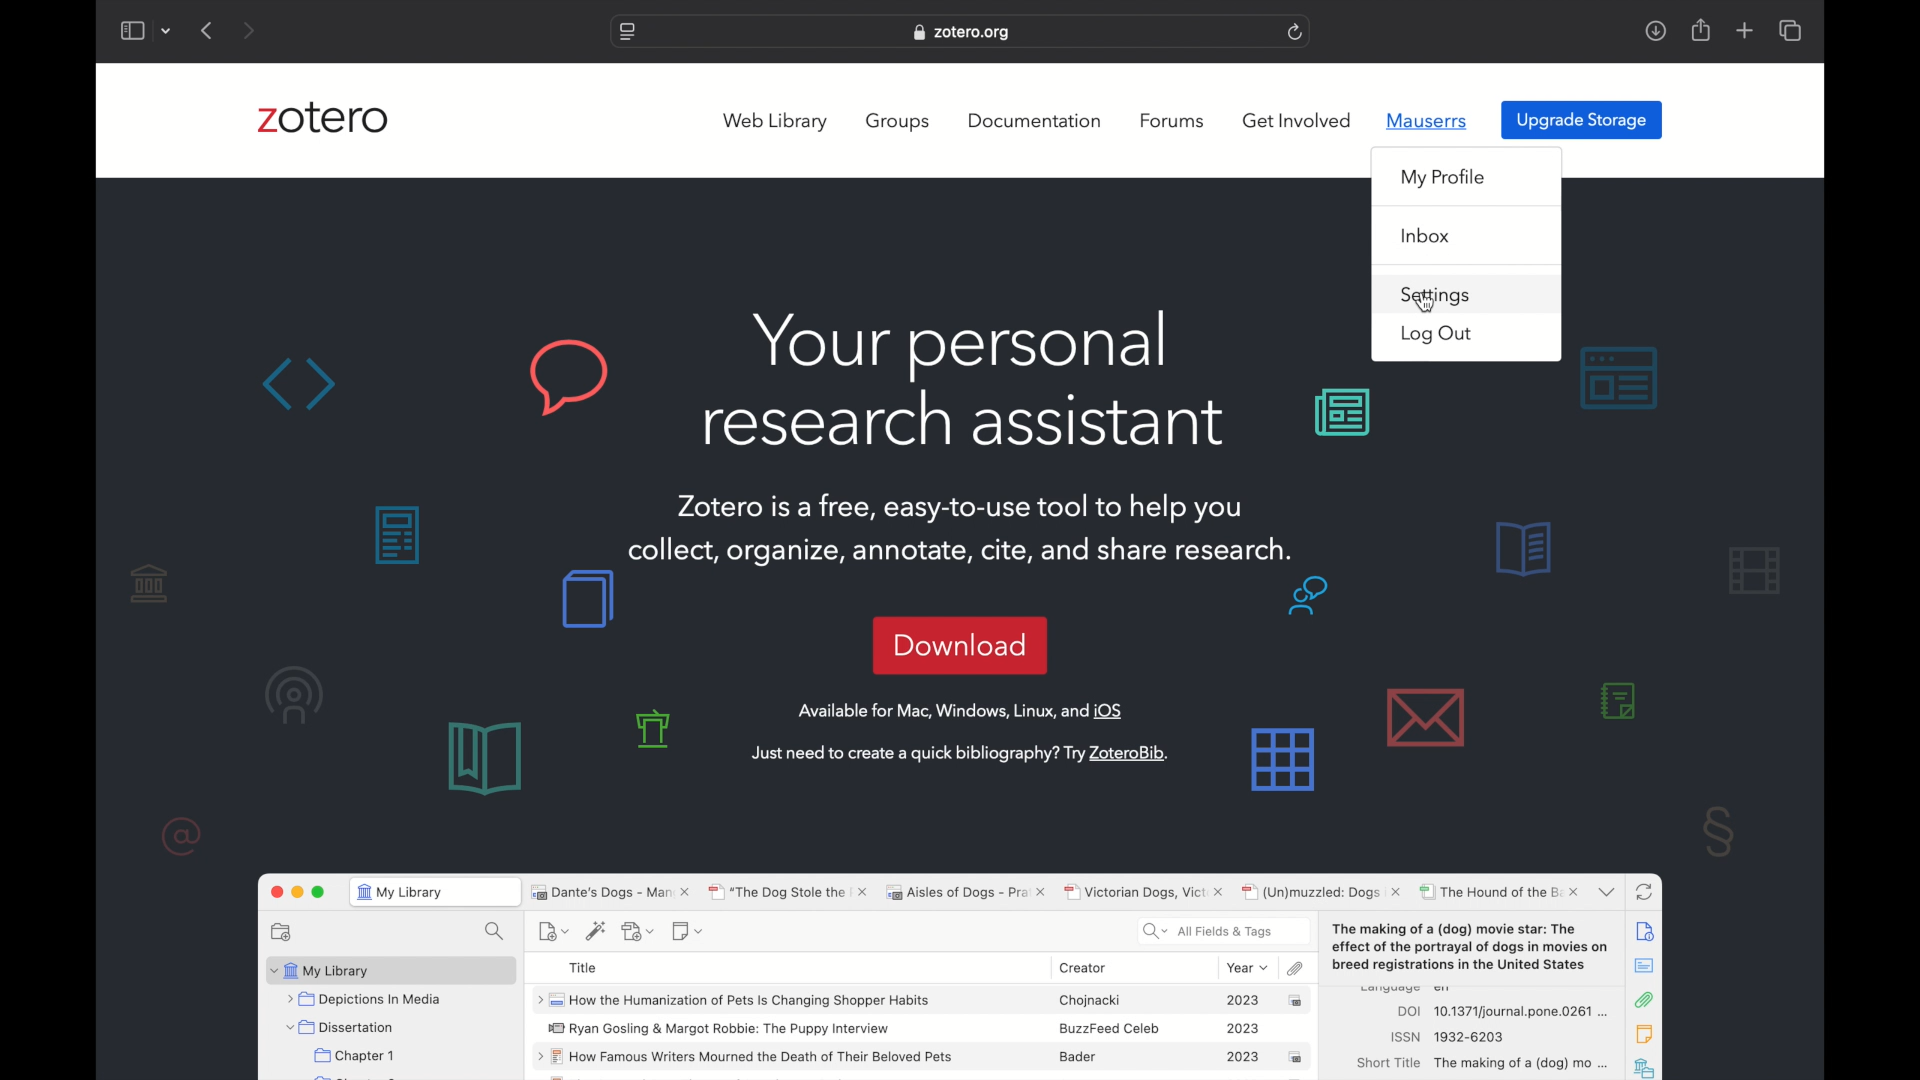  What do you see at coordinates (1444, 178) in the screenshot?
I see `my profile` at bounding box center [1444, 178].